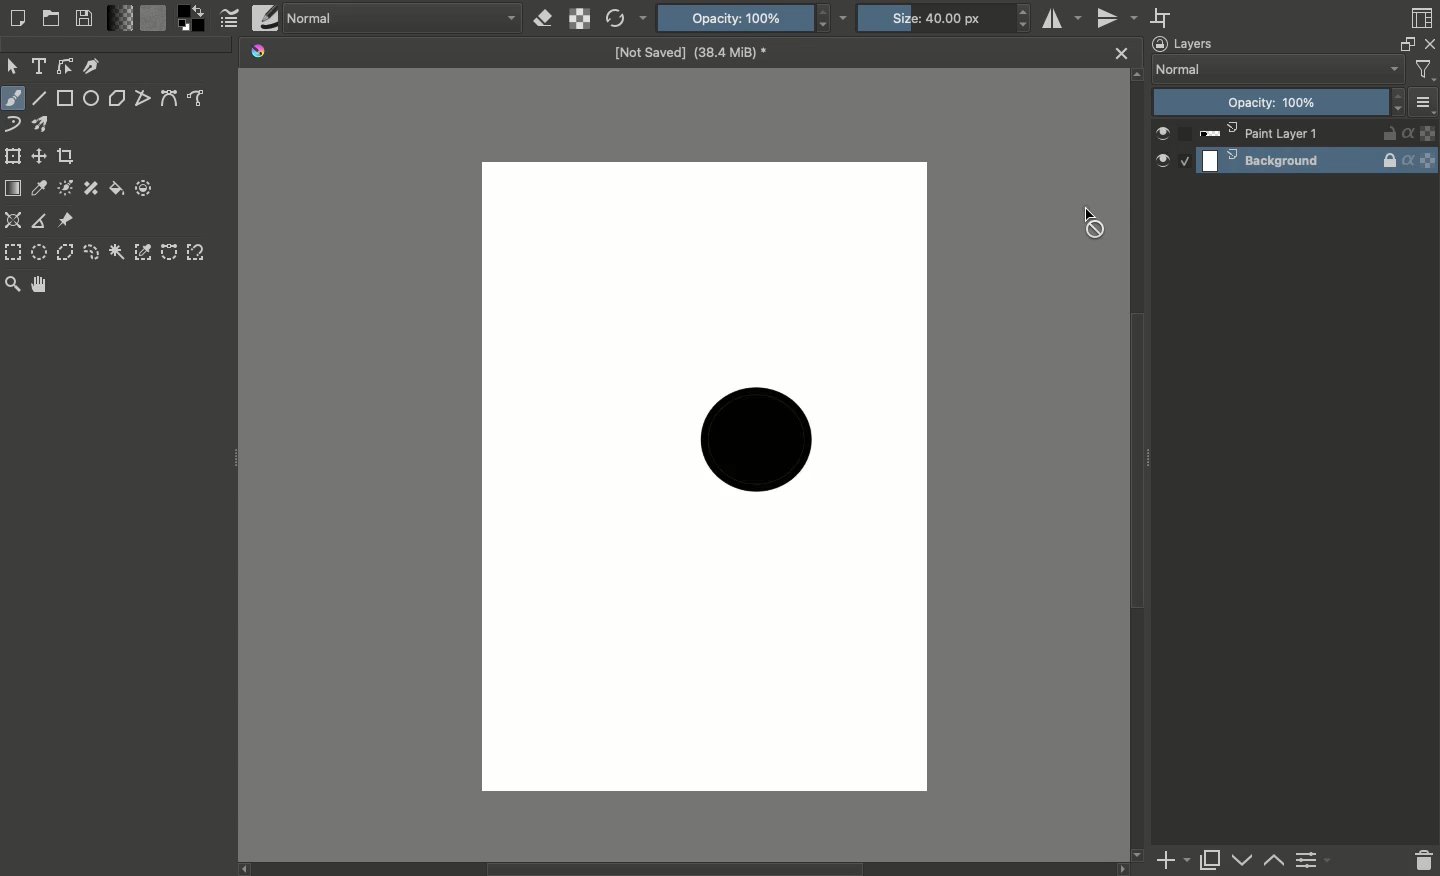 The image size is (1440, 876). I want to click on Normal, so click(1282, 70).